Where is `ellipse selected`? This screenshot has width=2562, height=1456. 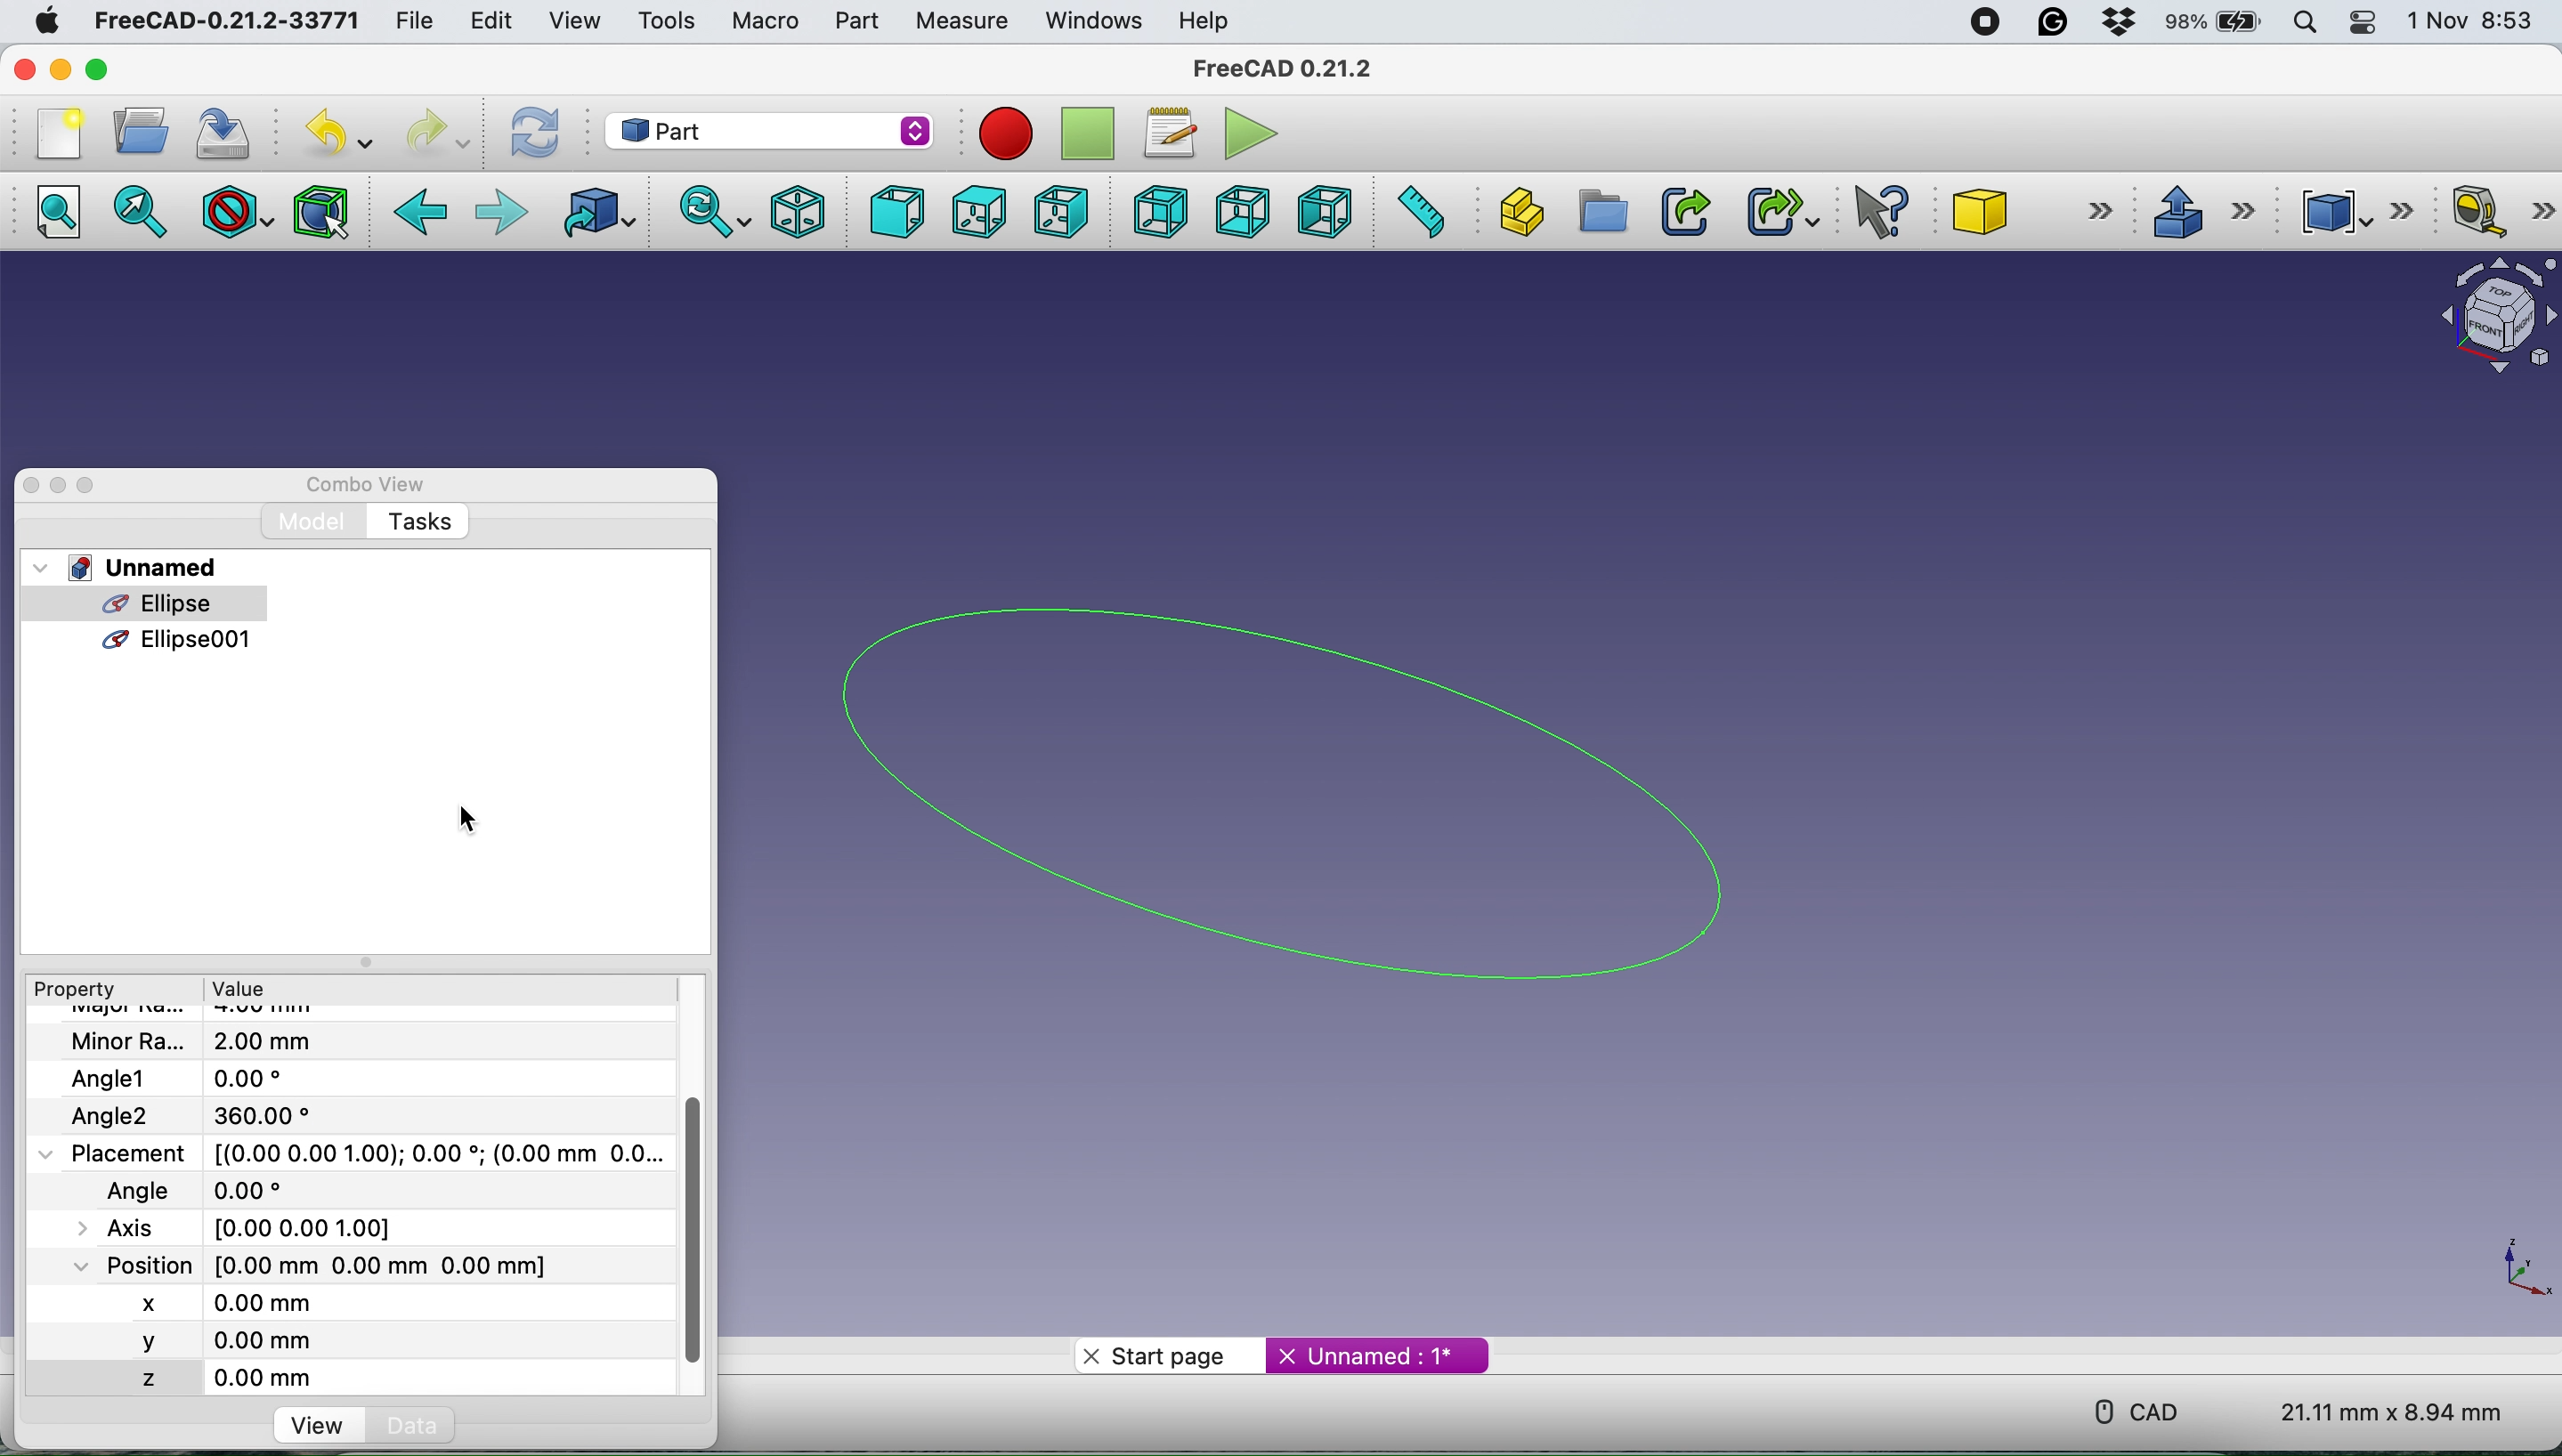
ellipse selected is located at coordinates (132, 605).